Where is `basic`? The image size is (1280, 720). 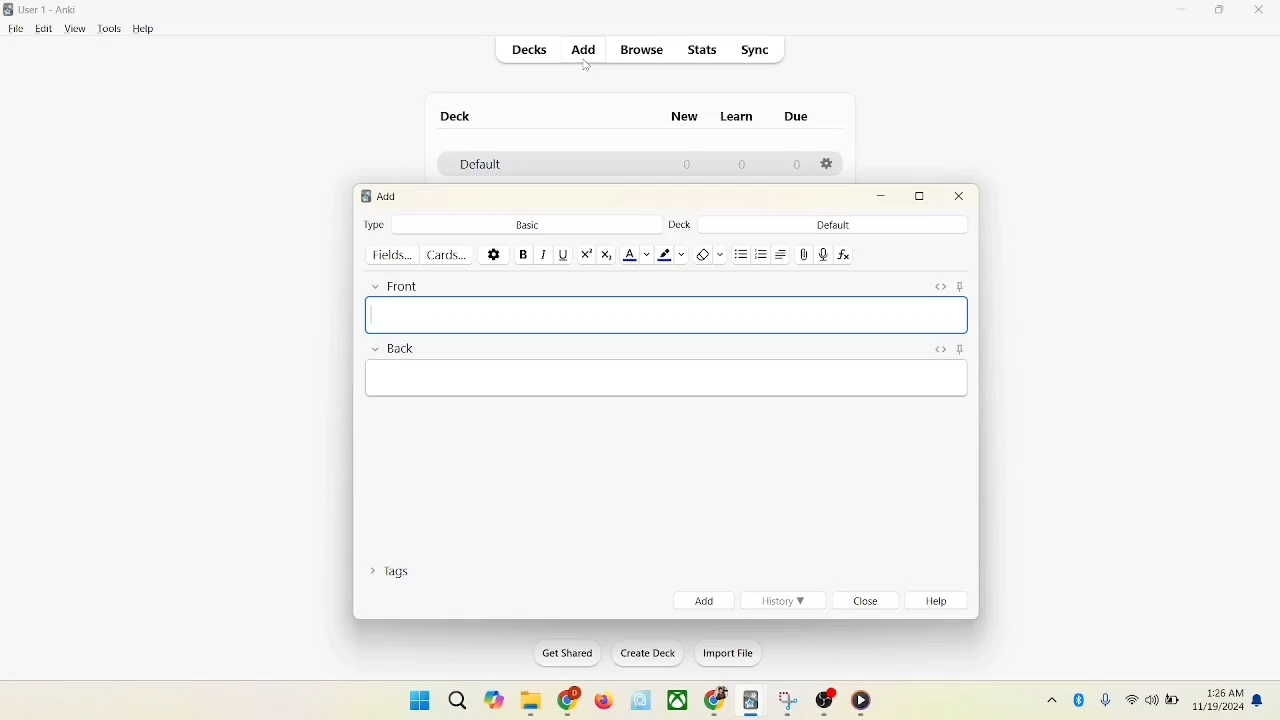
basic is located at coordinates (527, 223).